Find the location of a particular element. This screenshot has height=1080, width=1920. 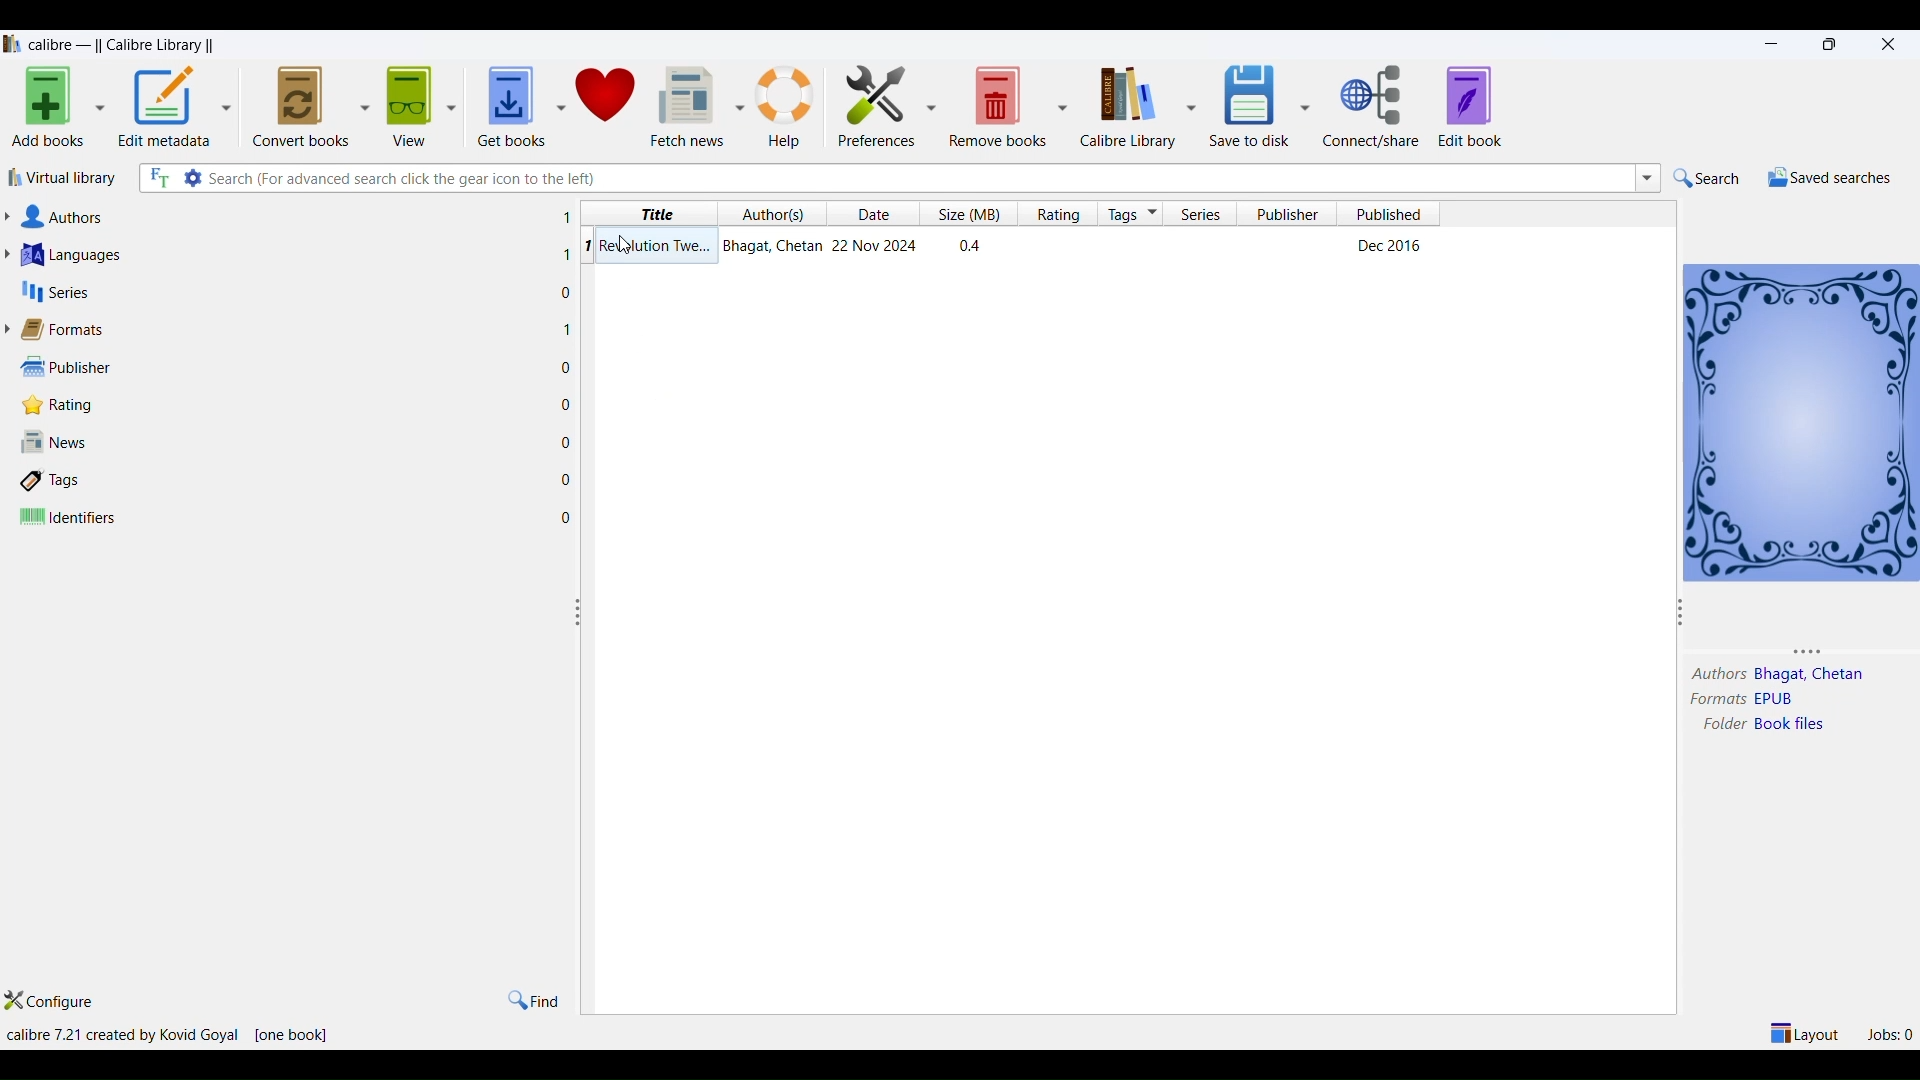

logo is located at coordinates (12, 42).